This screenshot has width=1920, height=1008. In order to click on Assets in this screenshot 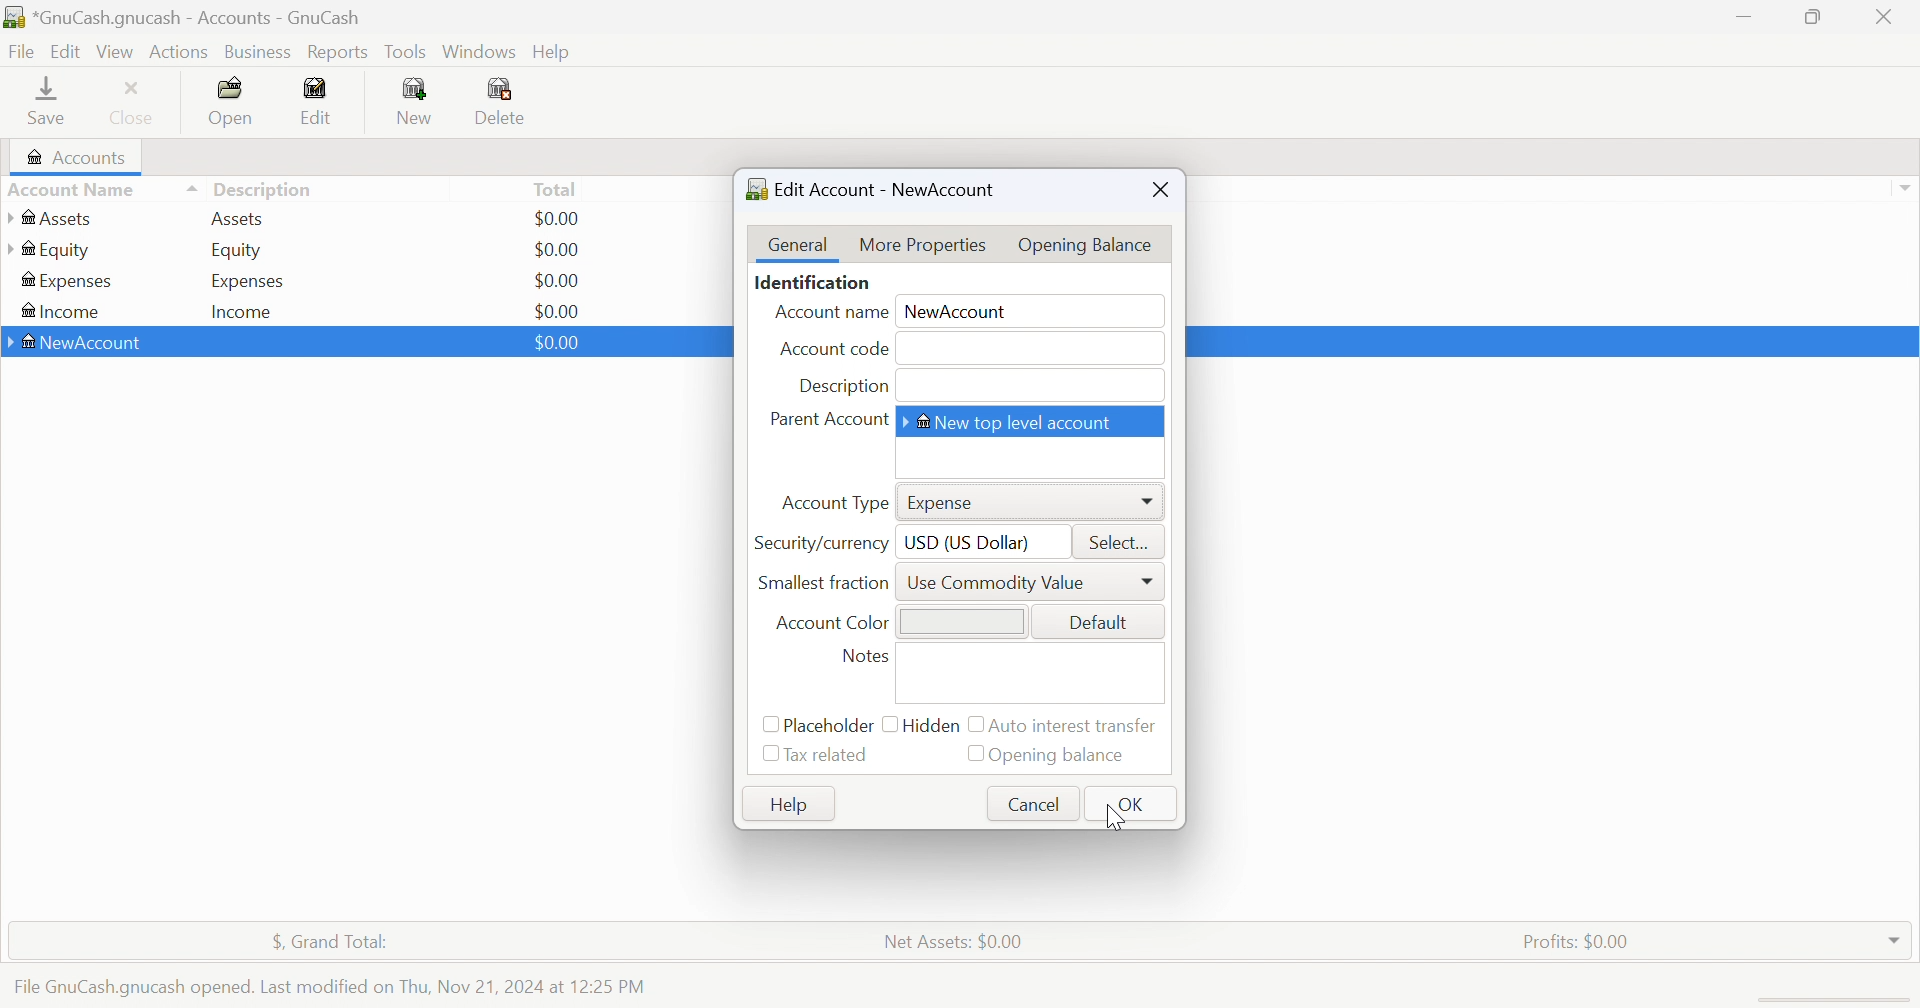, I will do `click(61, 218)`.